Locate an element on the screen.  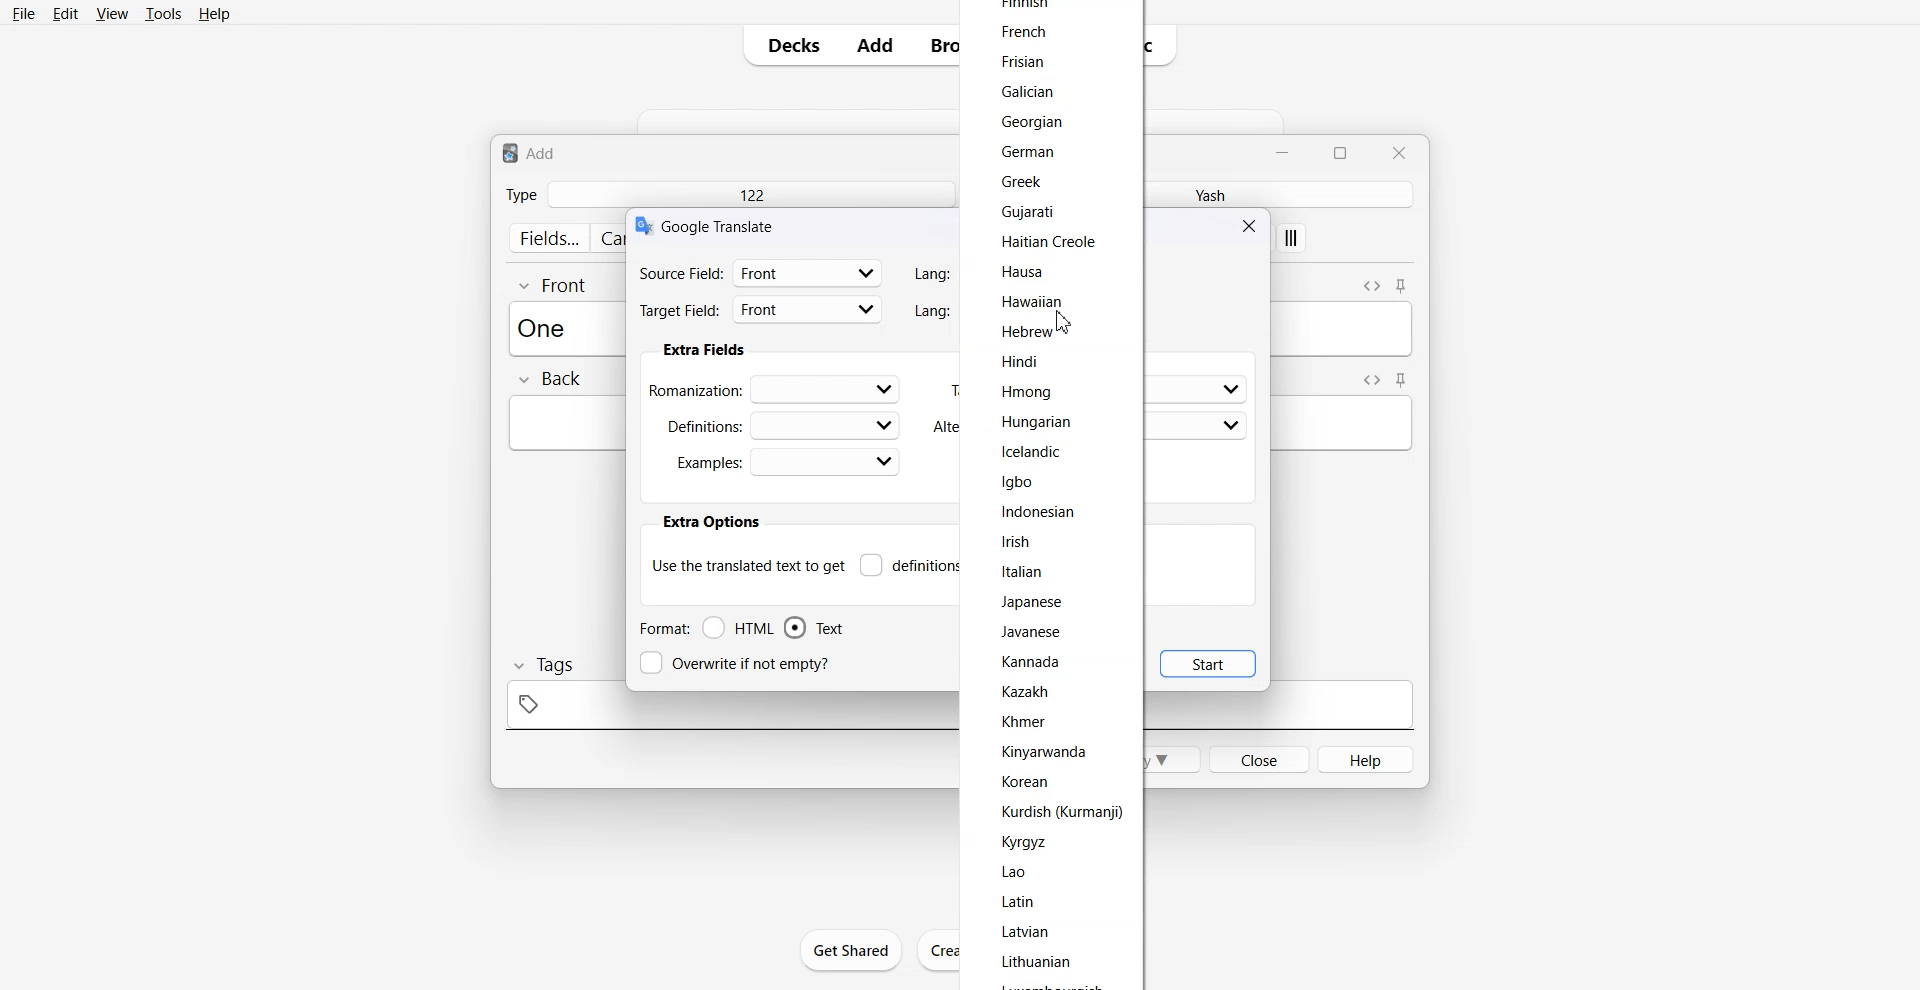
Hmong is located at coordinates (1032, 393).